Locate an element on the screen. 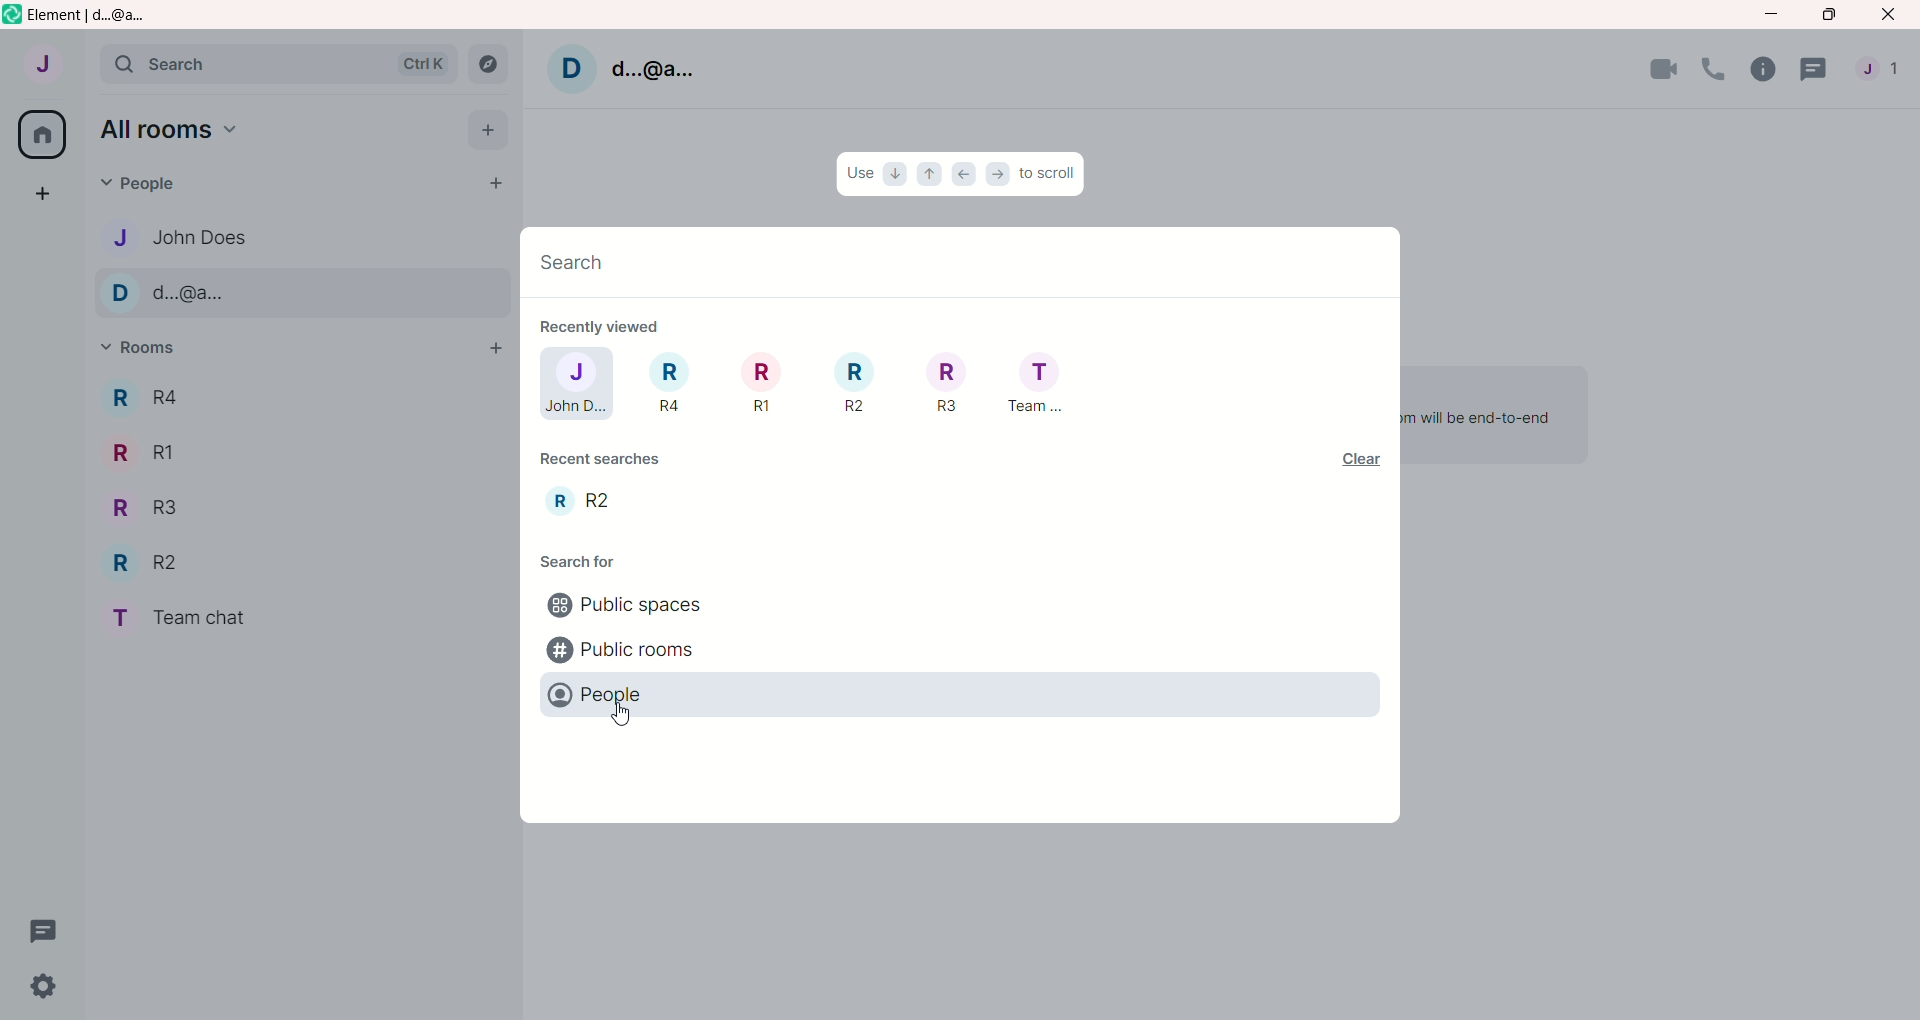 This screenshot has width=1920, height=1020. R3 is located at coordinates (143, 509).